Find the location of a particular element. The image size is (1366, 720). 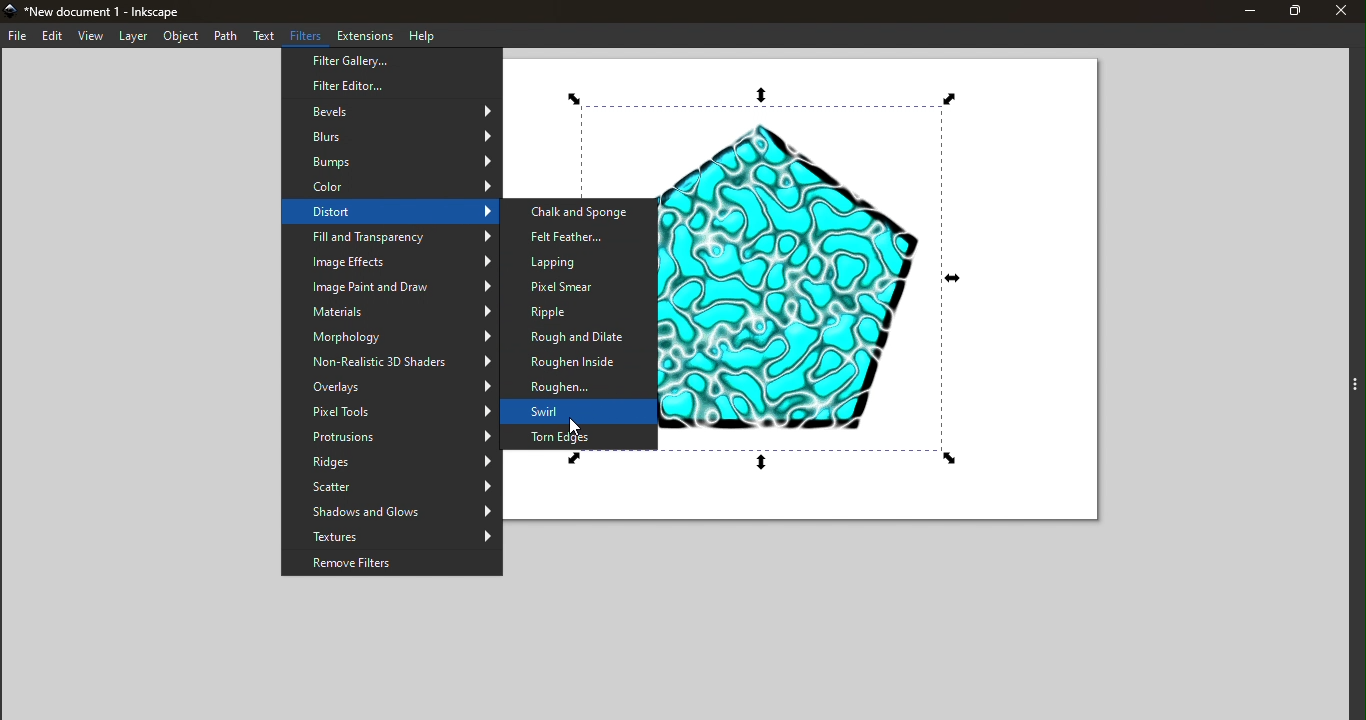

Filter Gallery... is located at coordinates (389, 62).